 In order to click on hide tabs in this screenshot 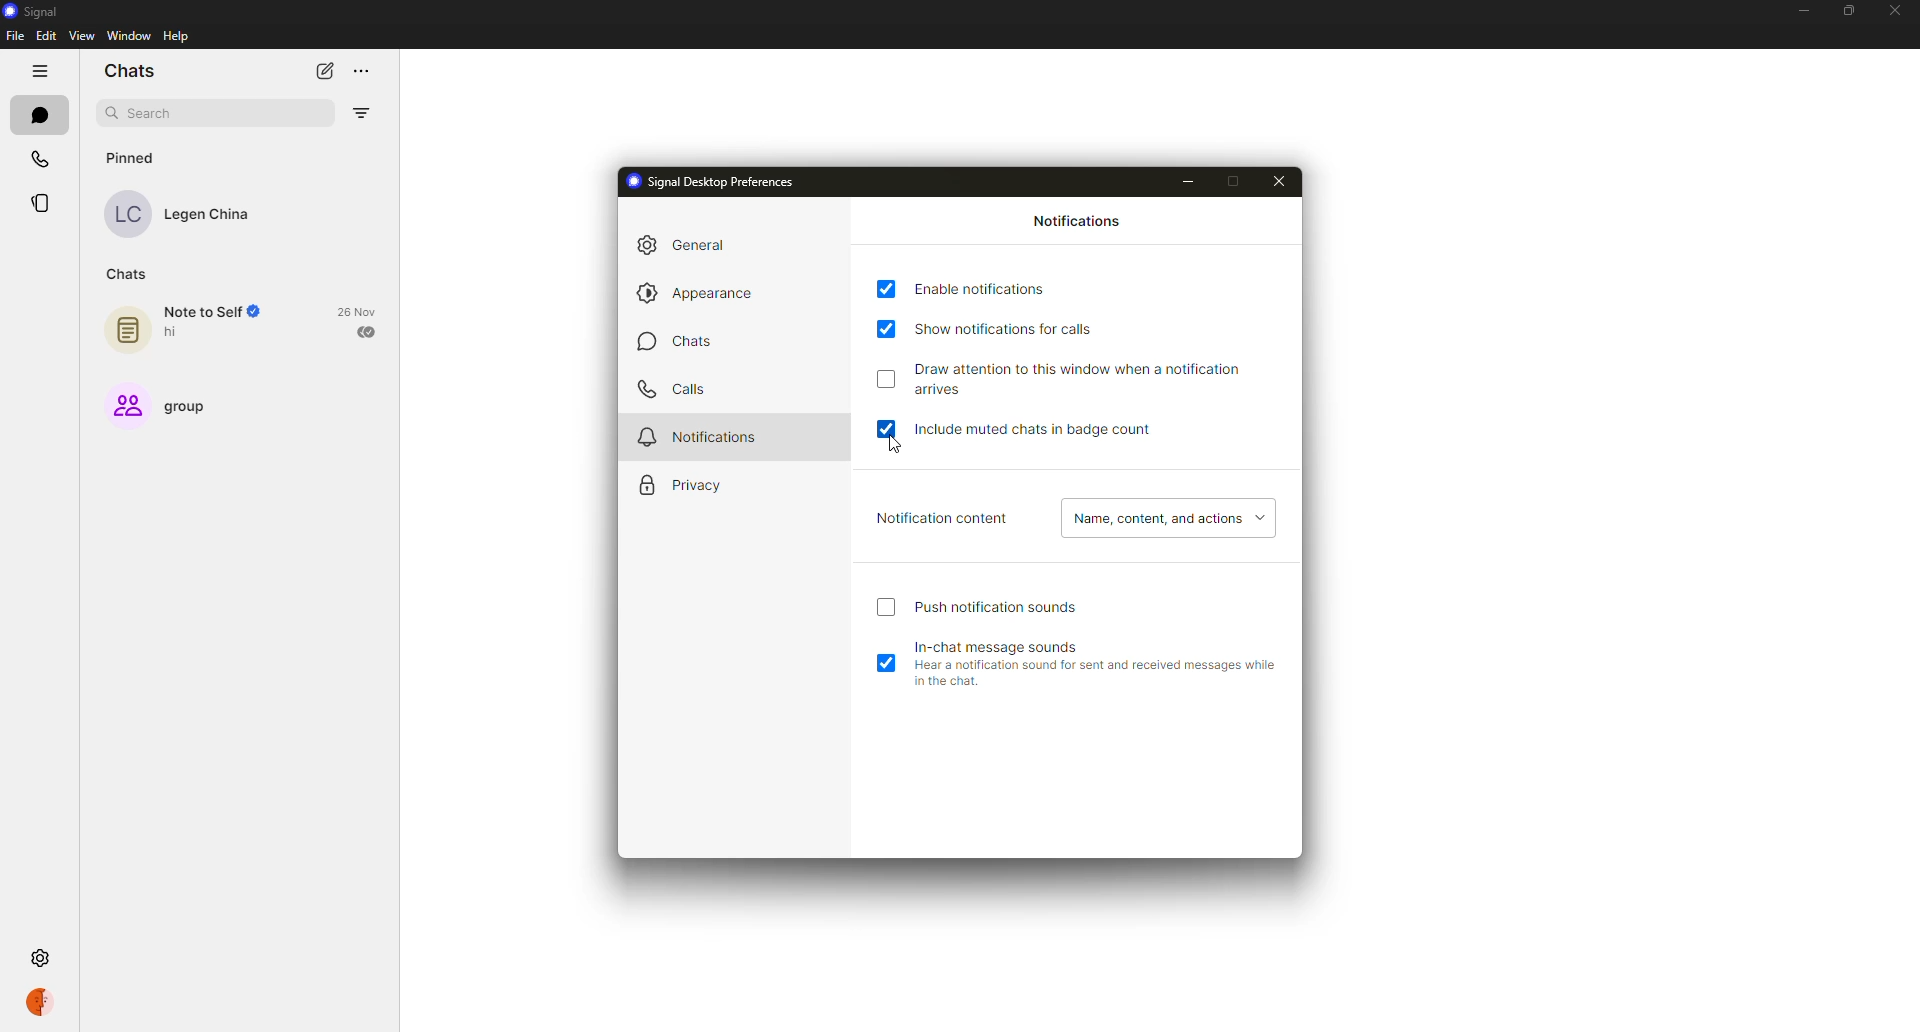, I will do `click(40, 71)`.